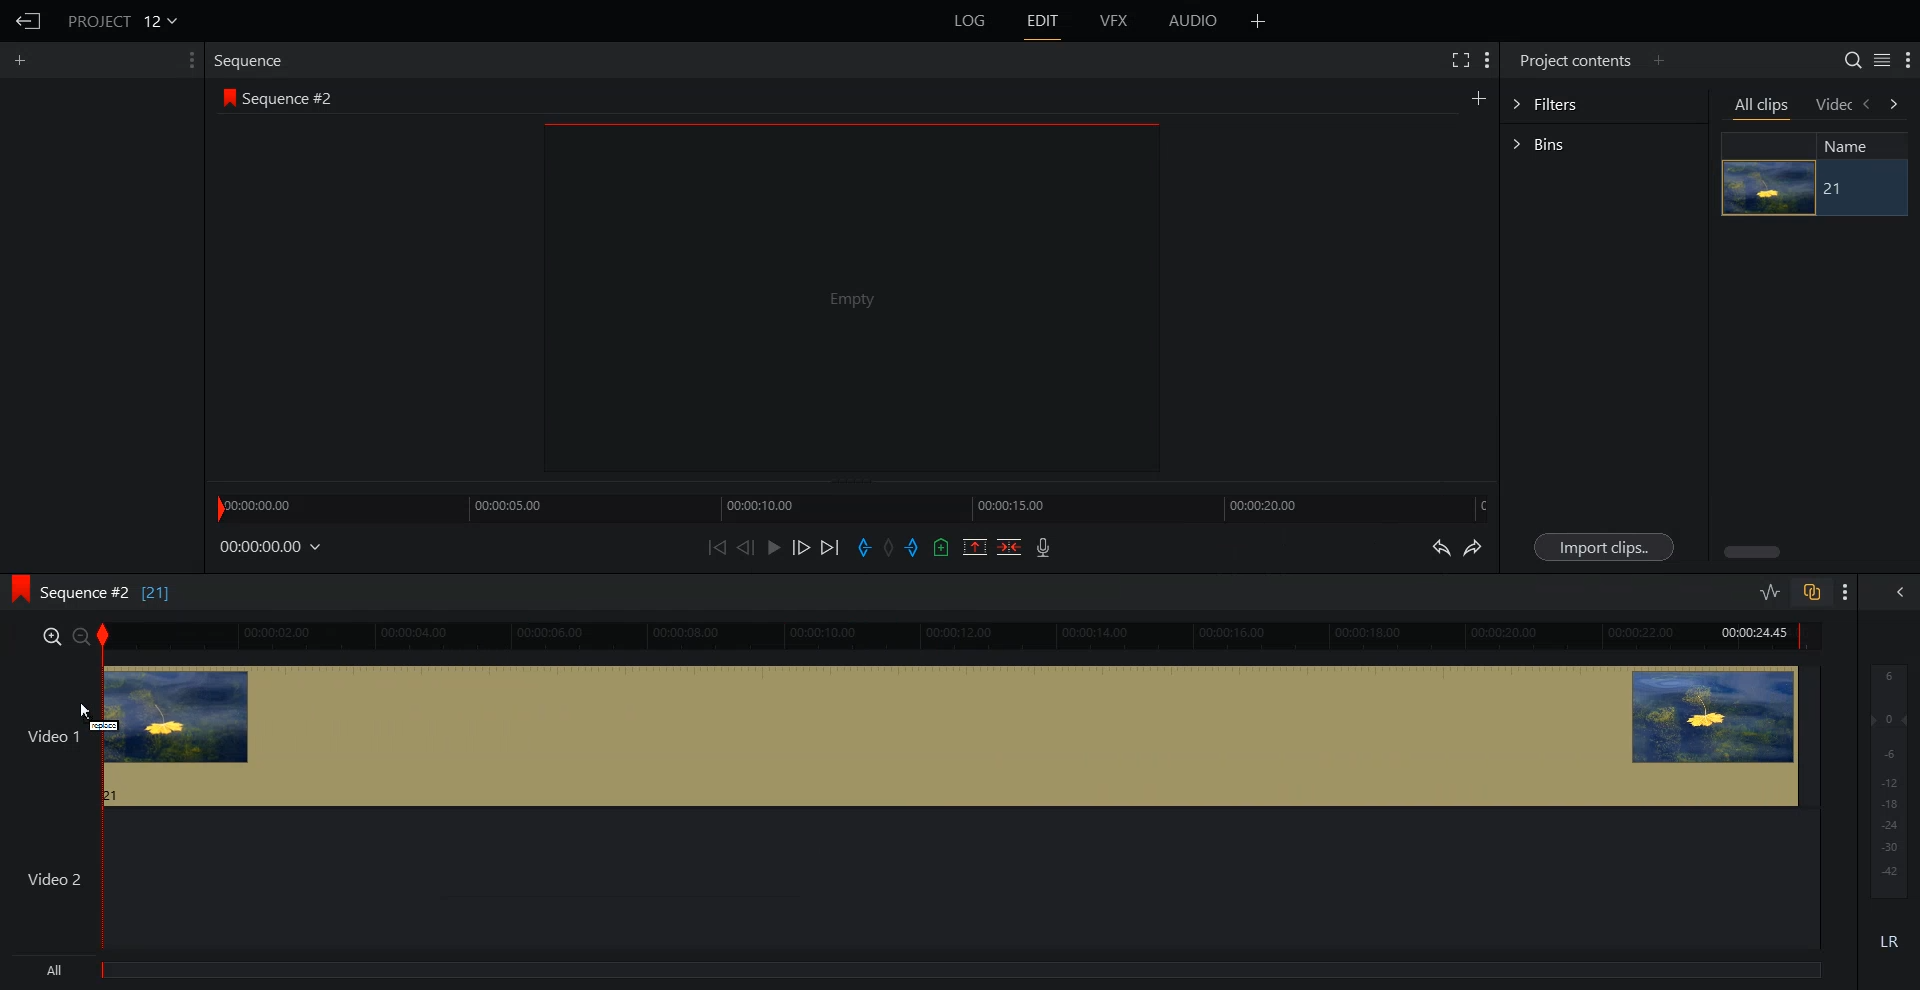 Image resolution: width=1920 pixels, height=990 pixels. Describe the element at coordinates (913, 739) in the screenshot. I see `Video 1` at that location.